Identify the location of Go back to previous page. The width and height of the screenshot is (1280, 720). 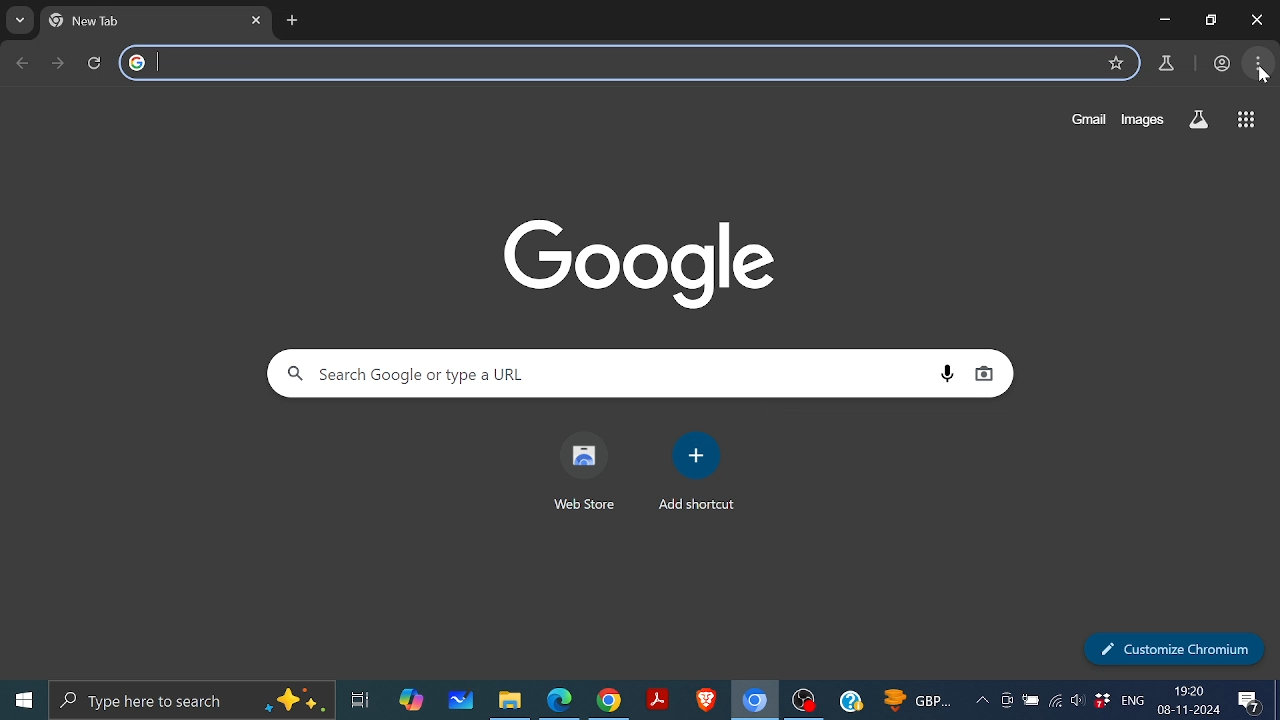
(23, 64).